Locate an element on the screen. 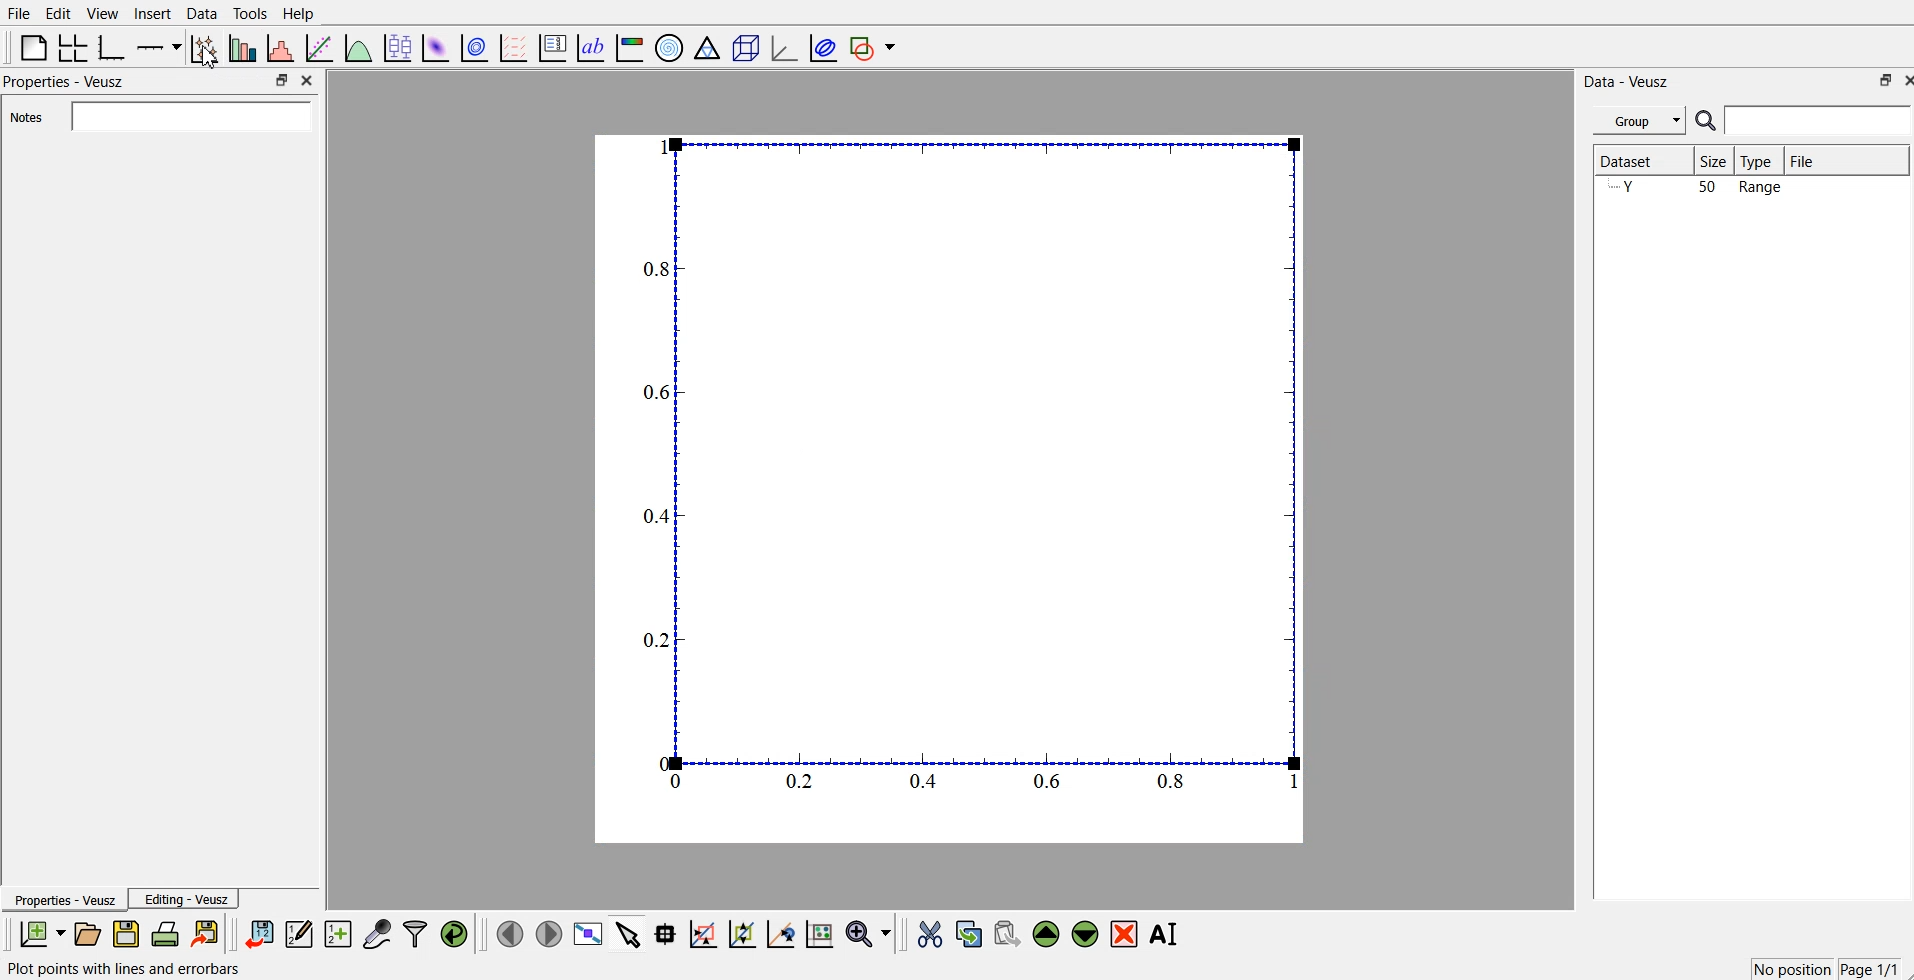  save document is located at coordinates (126, 935).